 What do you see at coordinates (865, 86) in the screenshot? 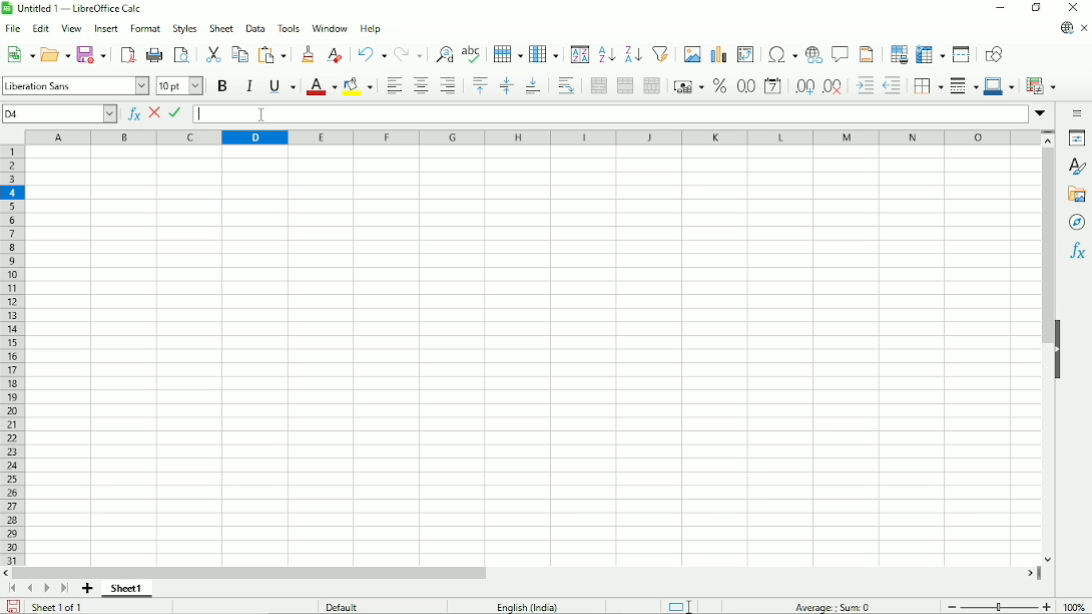
I see `Decrease indent` at bounding box center [865, 86].